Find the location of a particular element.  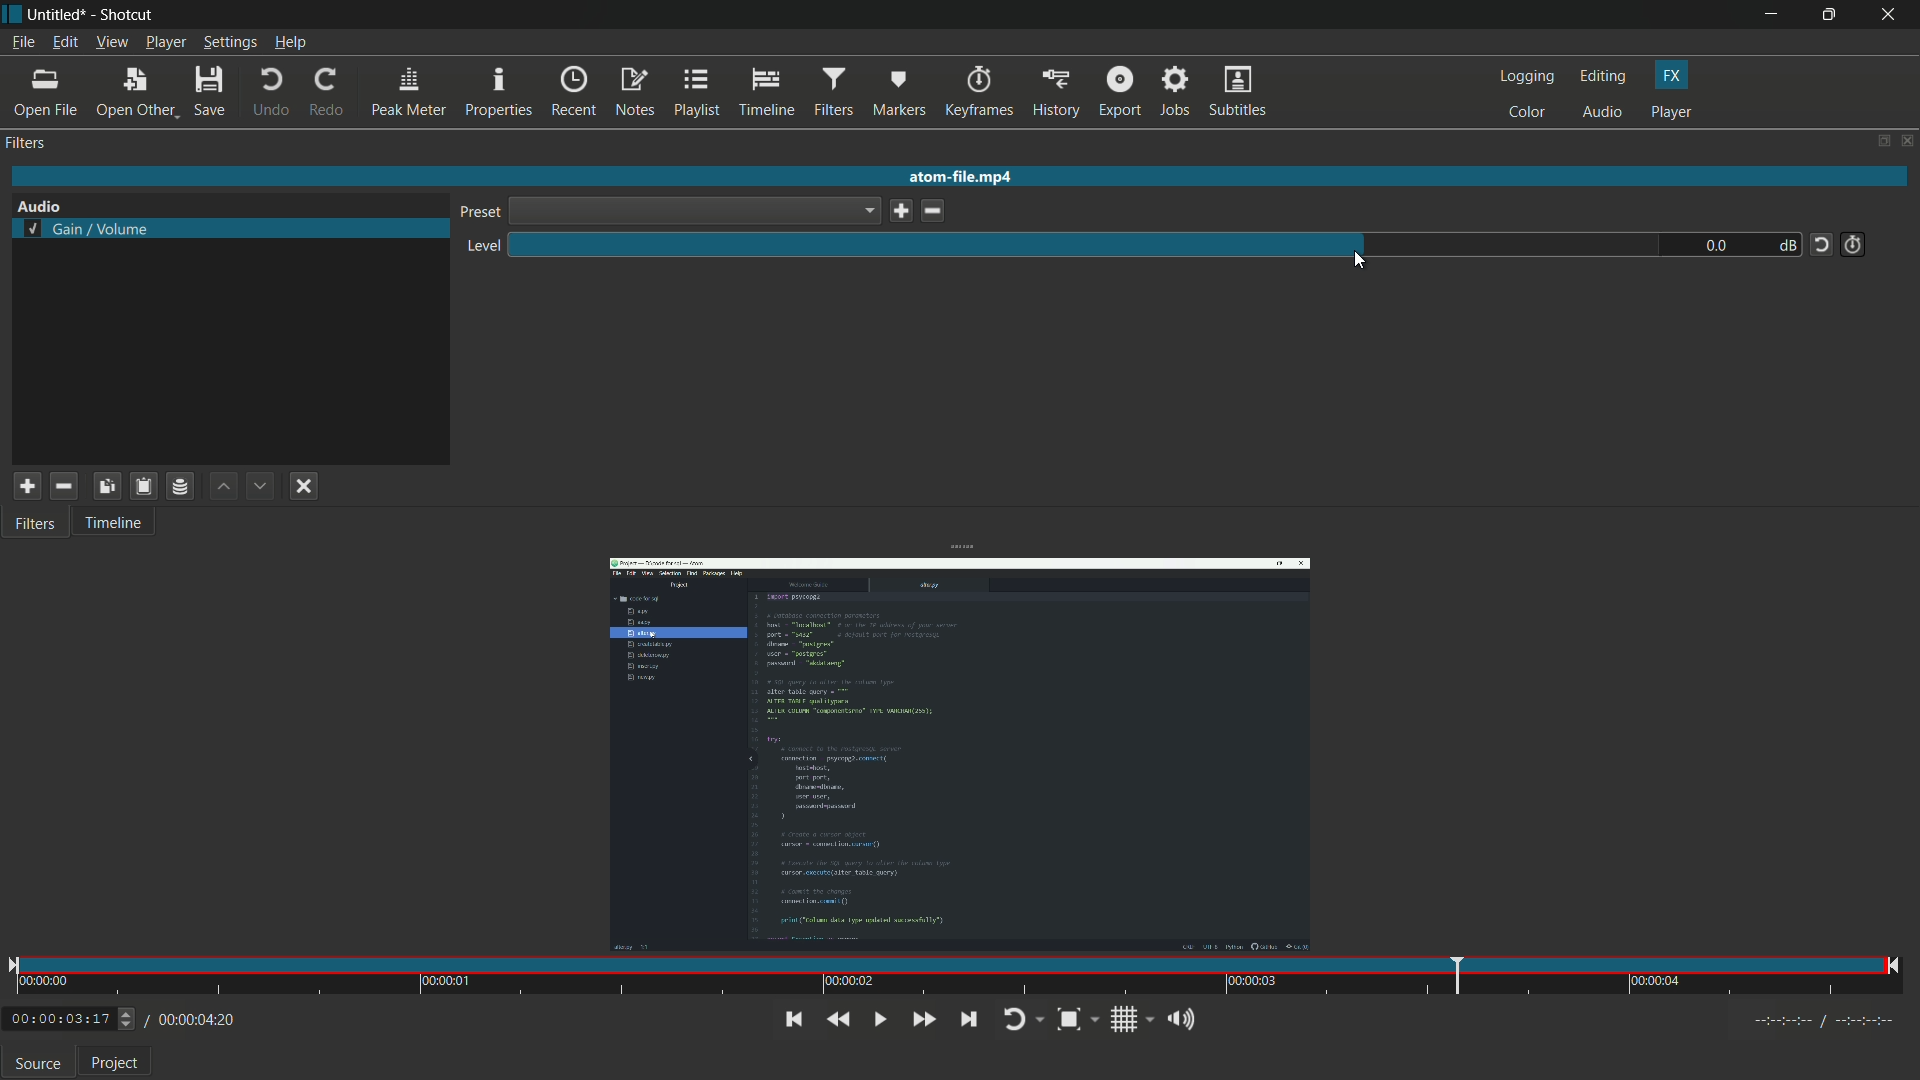

Project is located at coordinates (113, 1064).